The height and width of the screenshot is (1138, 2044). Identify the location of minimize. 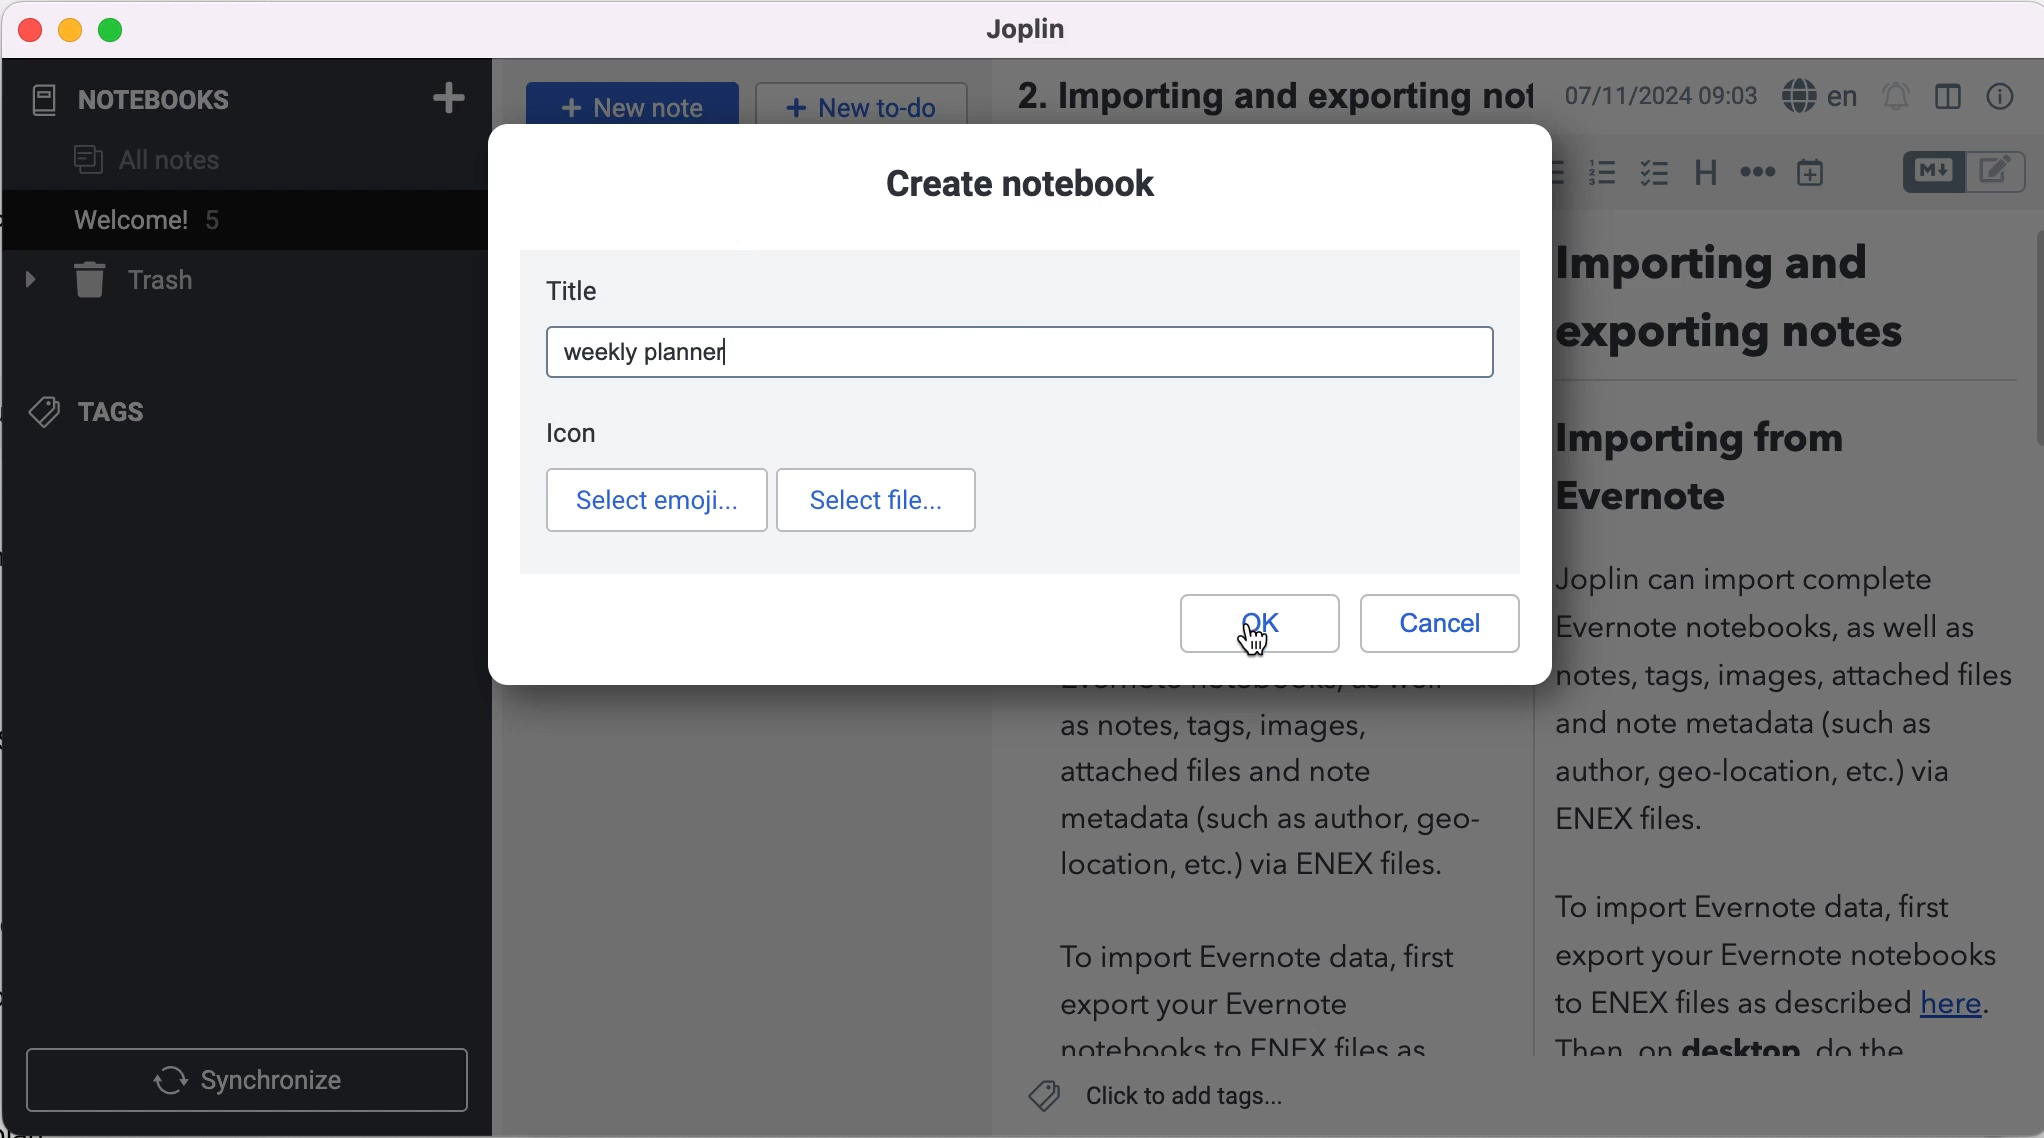
(70, 30).